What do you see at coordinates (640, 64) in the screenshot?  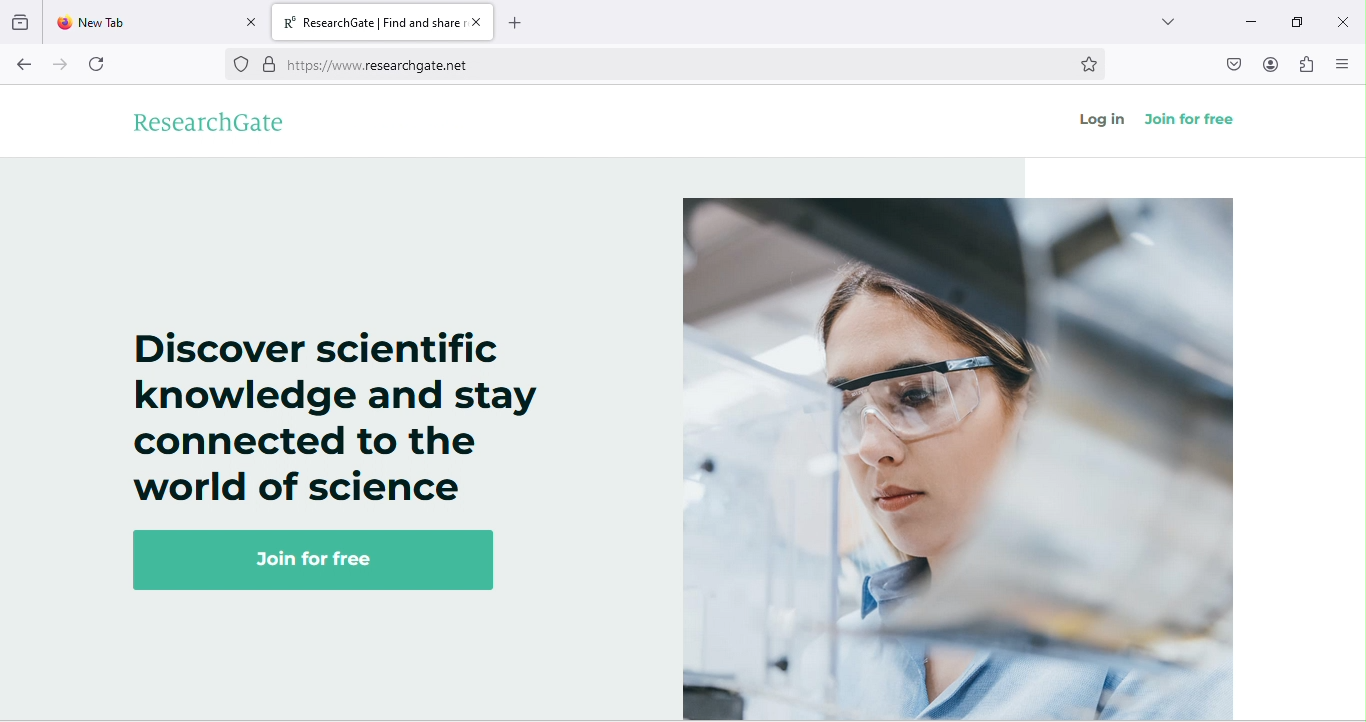 I see `web link` at bounding box center [640, 64].